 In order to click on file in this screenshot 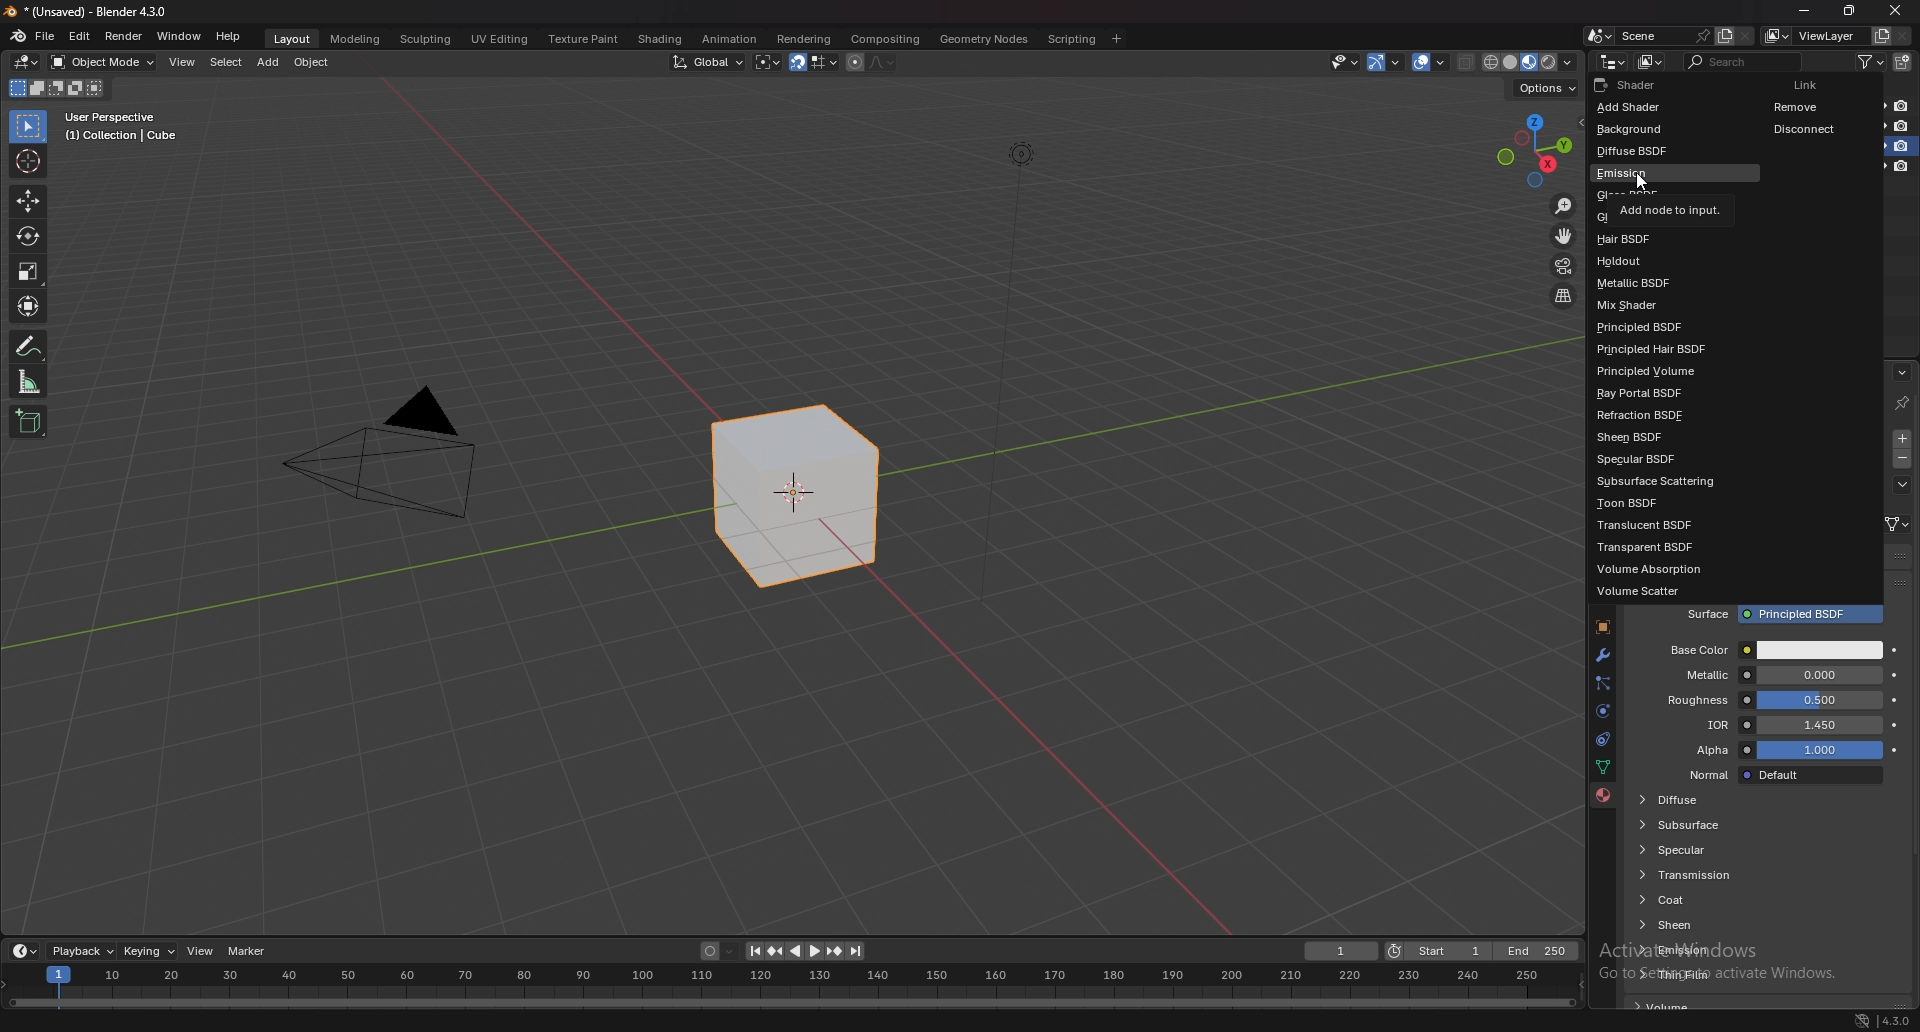, I will do `click(48, 35)`.